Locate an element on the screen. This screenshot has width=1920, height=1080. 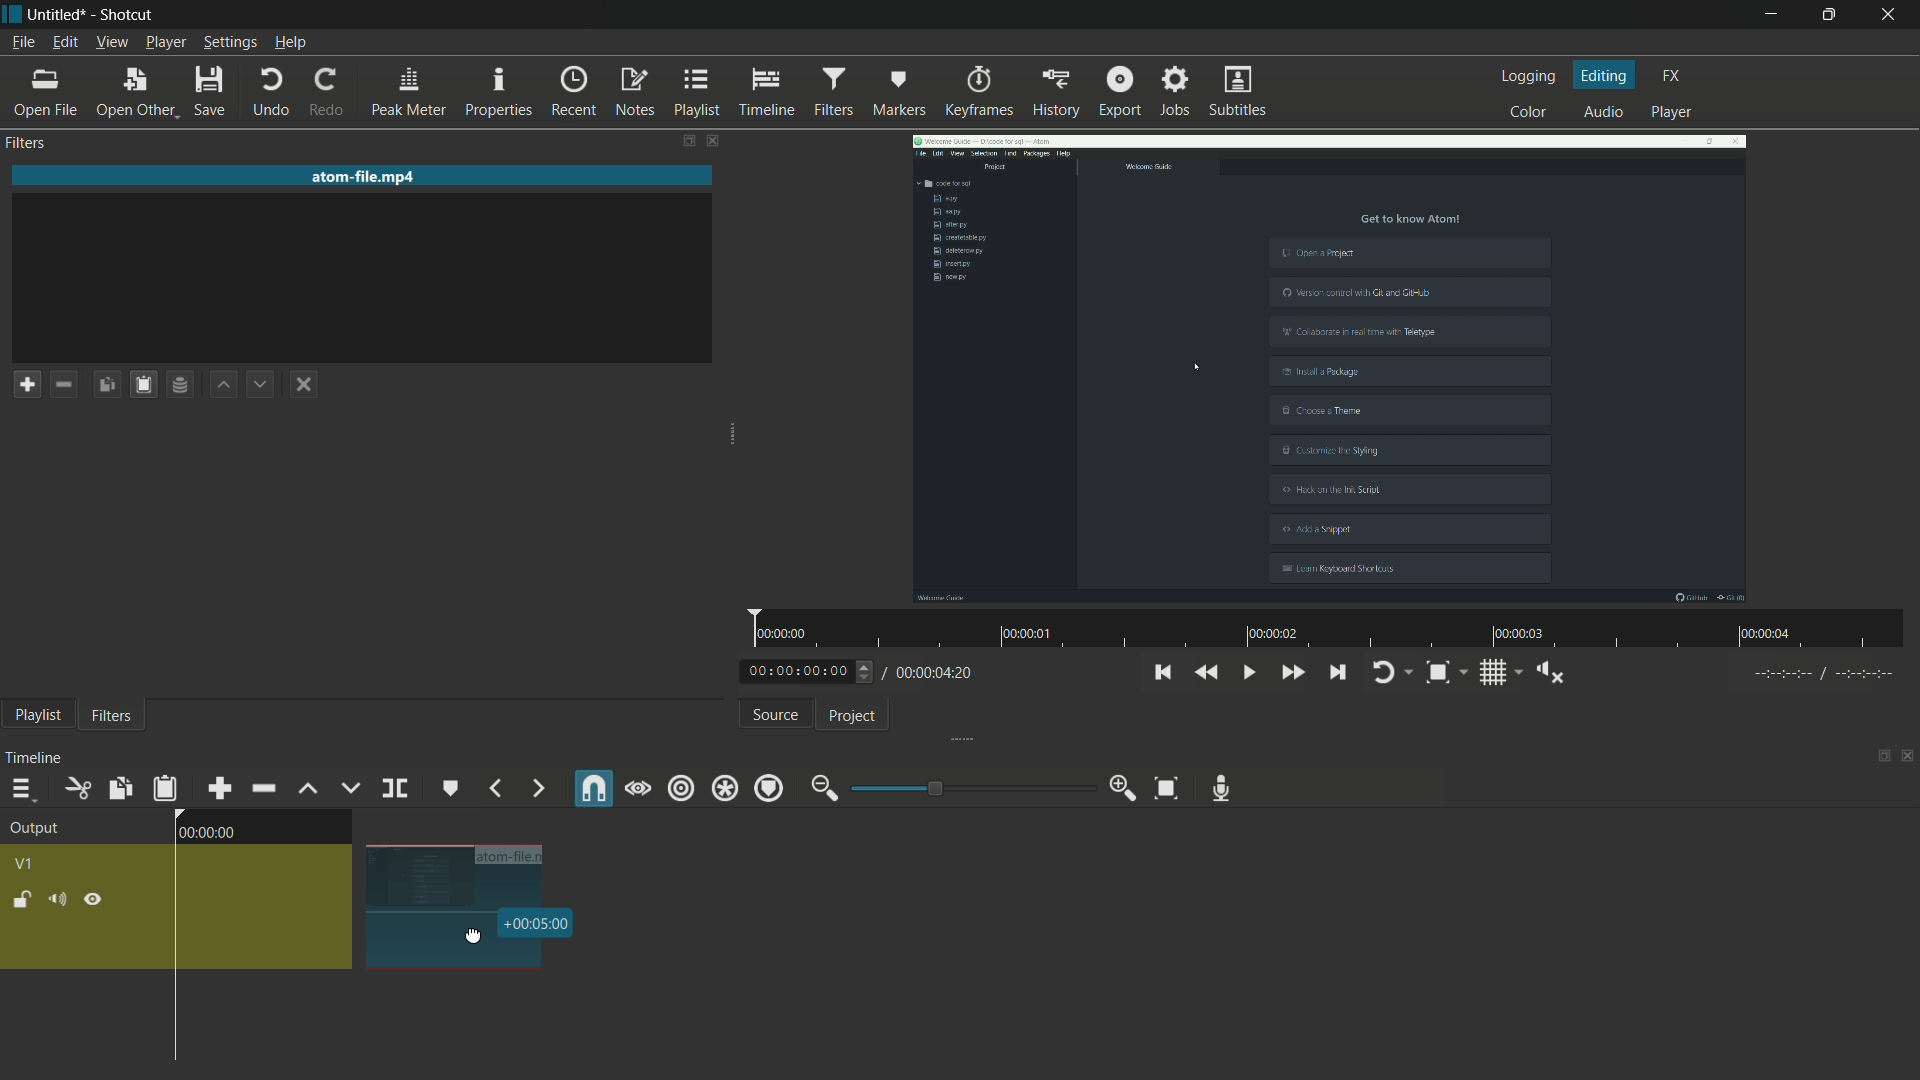
move filter up is located at coordinates (307, 791).